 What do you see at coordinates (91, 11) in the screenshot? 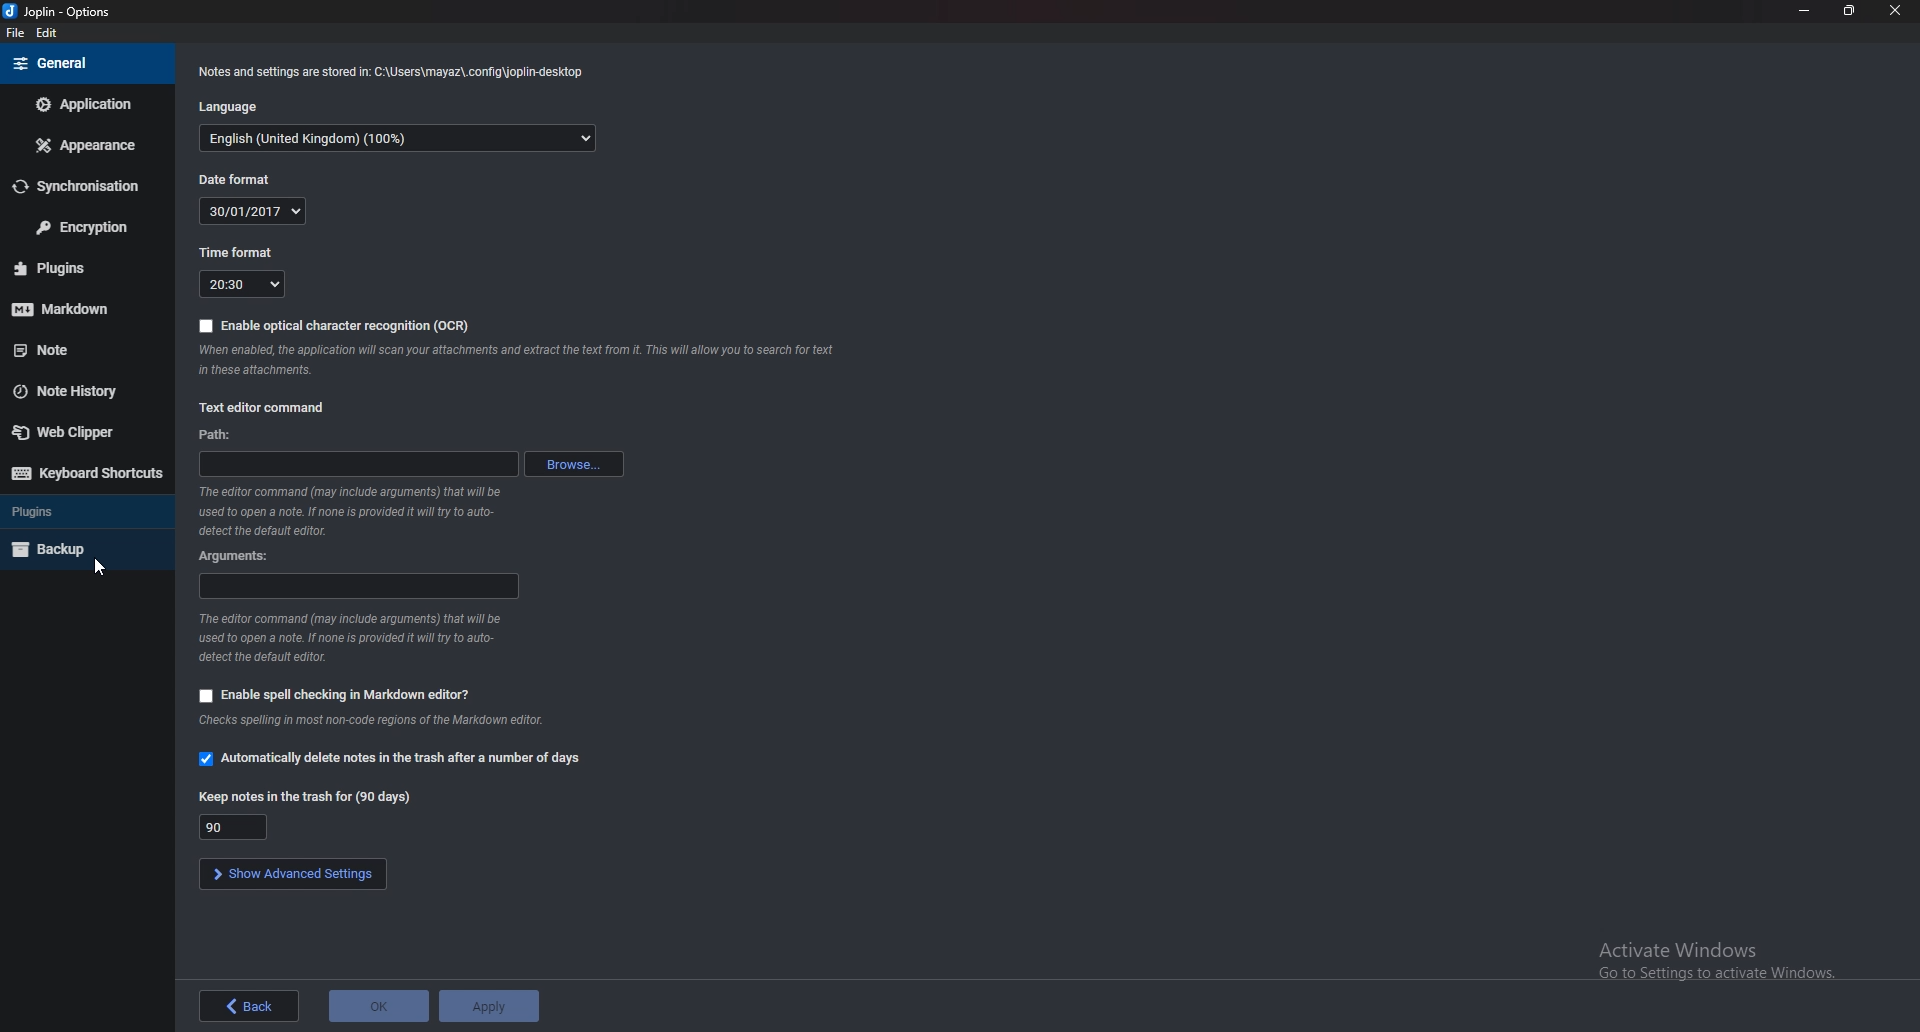
I see `options` at bounding box center [91, 11].